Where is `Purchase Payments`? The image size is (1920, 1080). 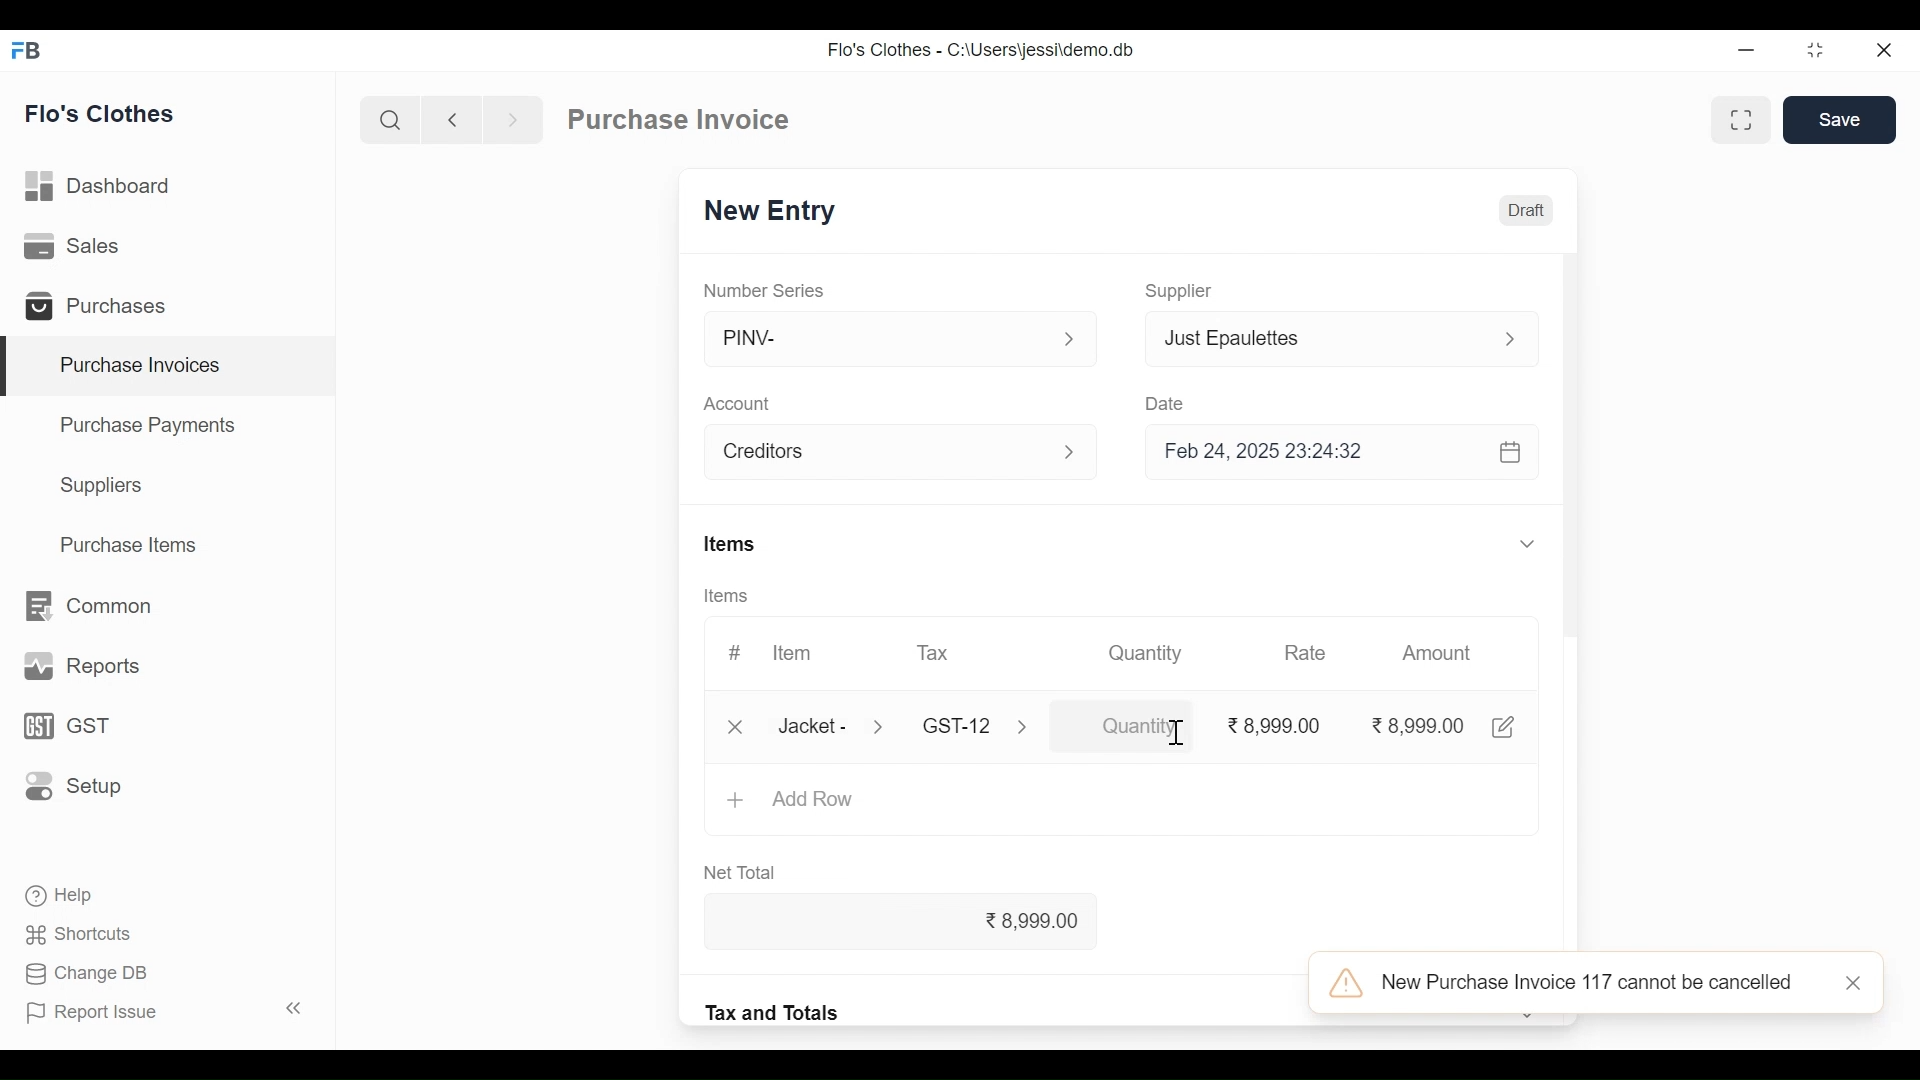
Purchase Payments is located at coordinates (146, 424).